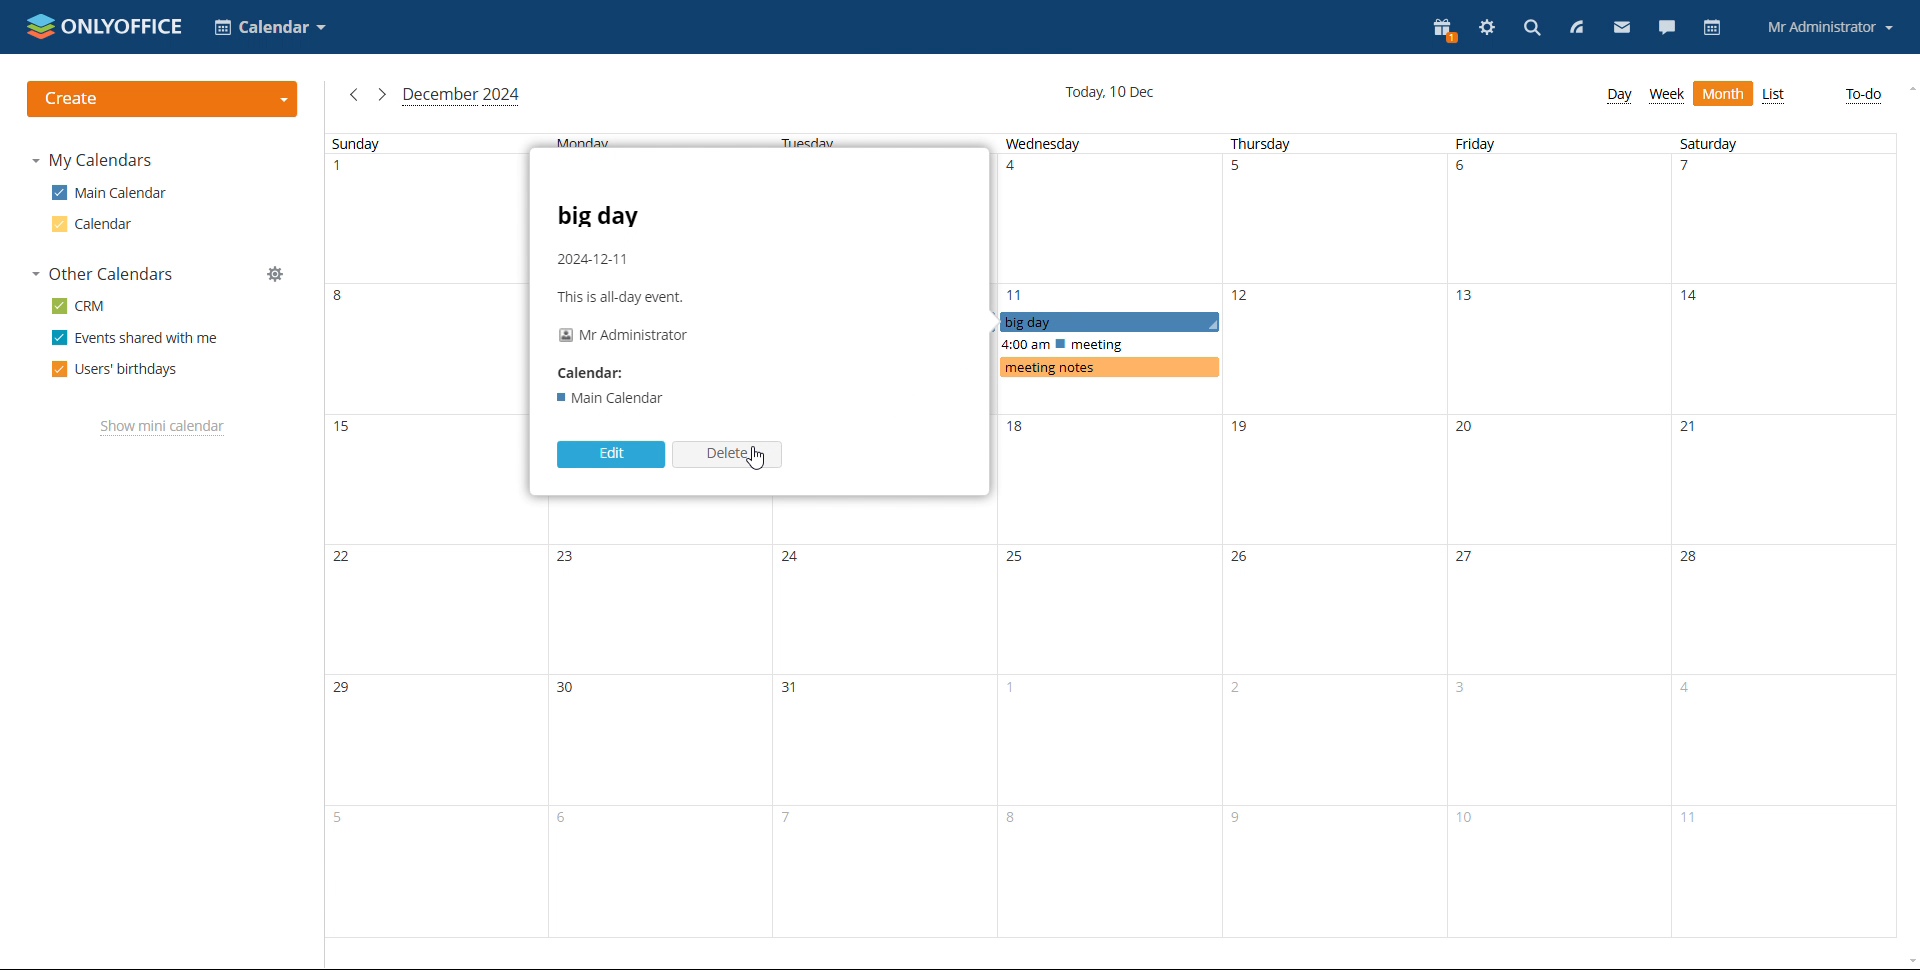  I want to click on settings, so click(1488, 27).